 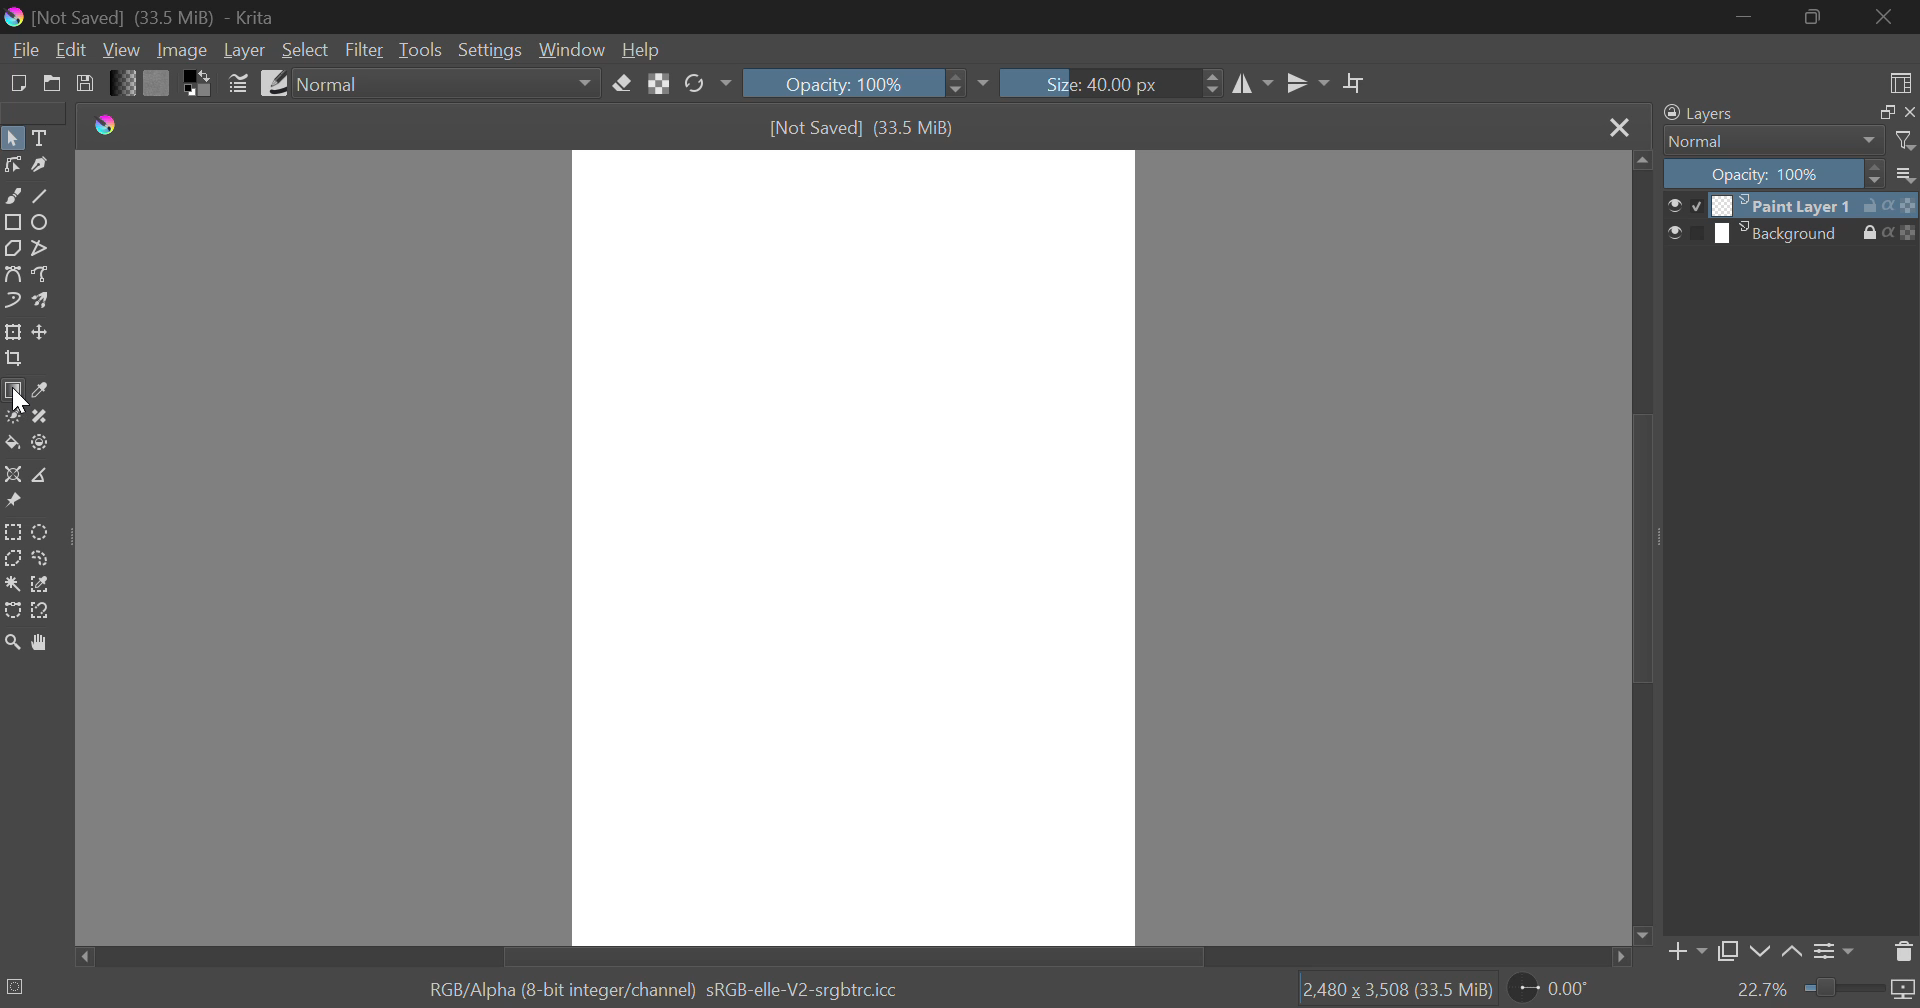 What do you see at coordinates (1908, 112) in the screenshot?
I see `close` at bounding box center [1908, 112].